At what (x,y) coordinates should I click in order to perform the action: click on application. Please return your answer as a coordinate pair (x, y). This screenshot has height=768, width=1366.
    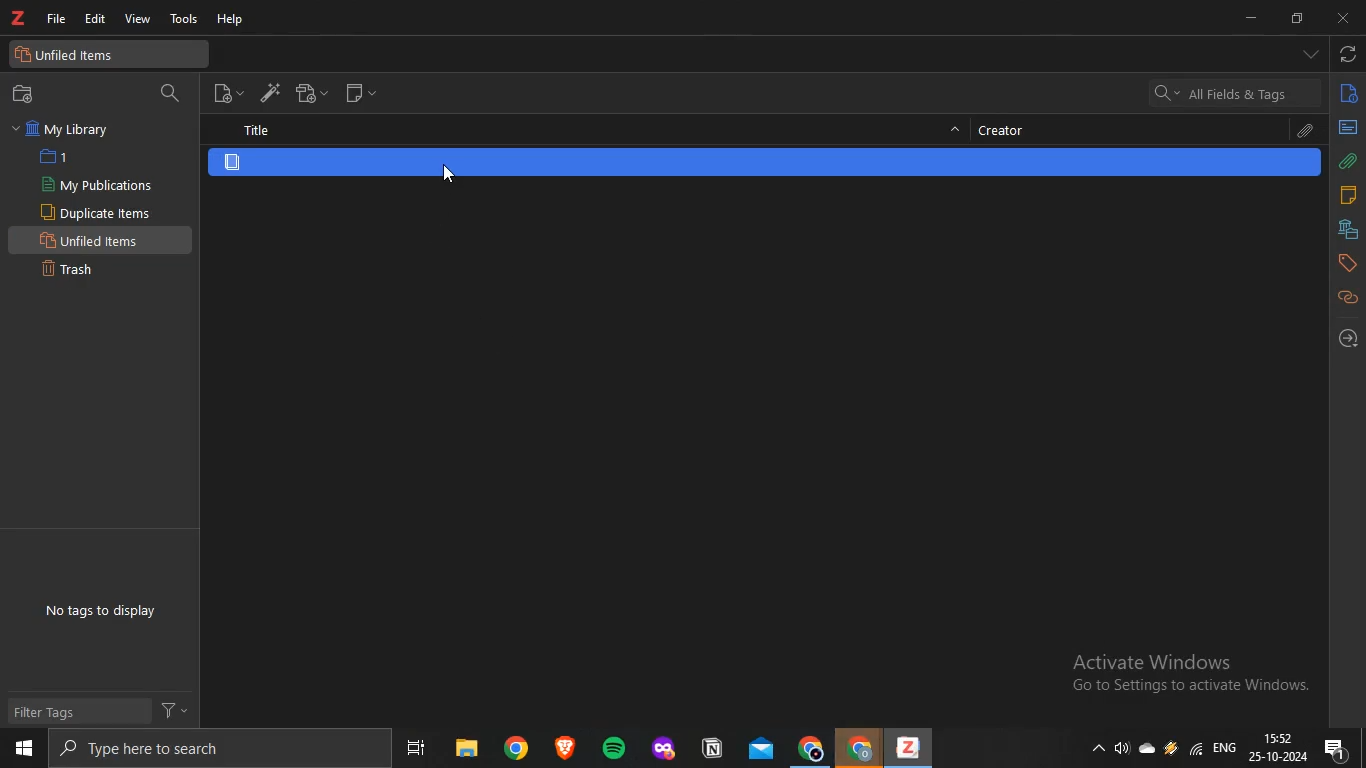
    Looking at the image, I should click on (666, 749).